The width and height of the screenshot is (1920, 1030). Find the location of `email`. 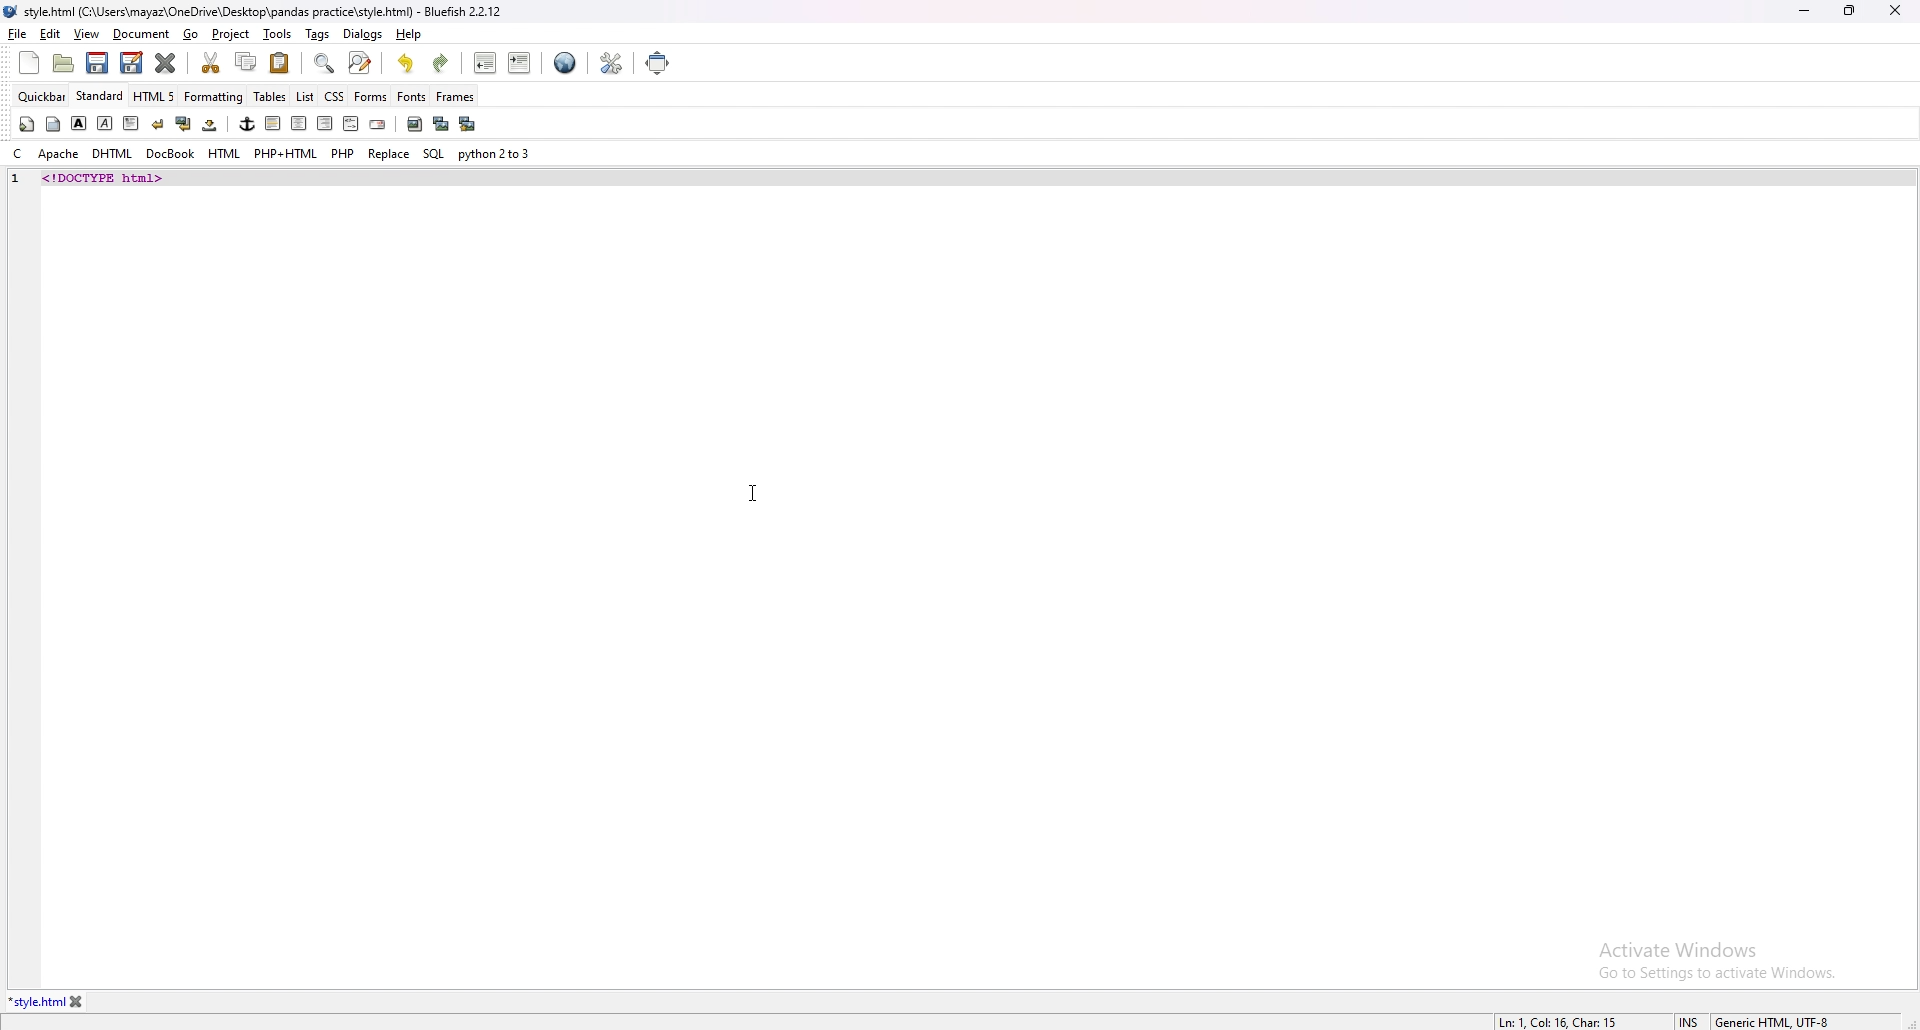

email is located at coordinates (377, 125).